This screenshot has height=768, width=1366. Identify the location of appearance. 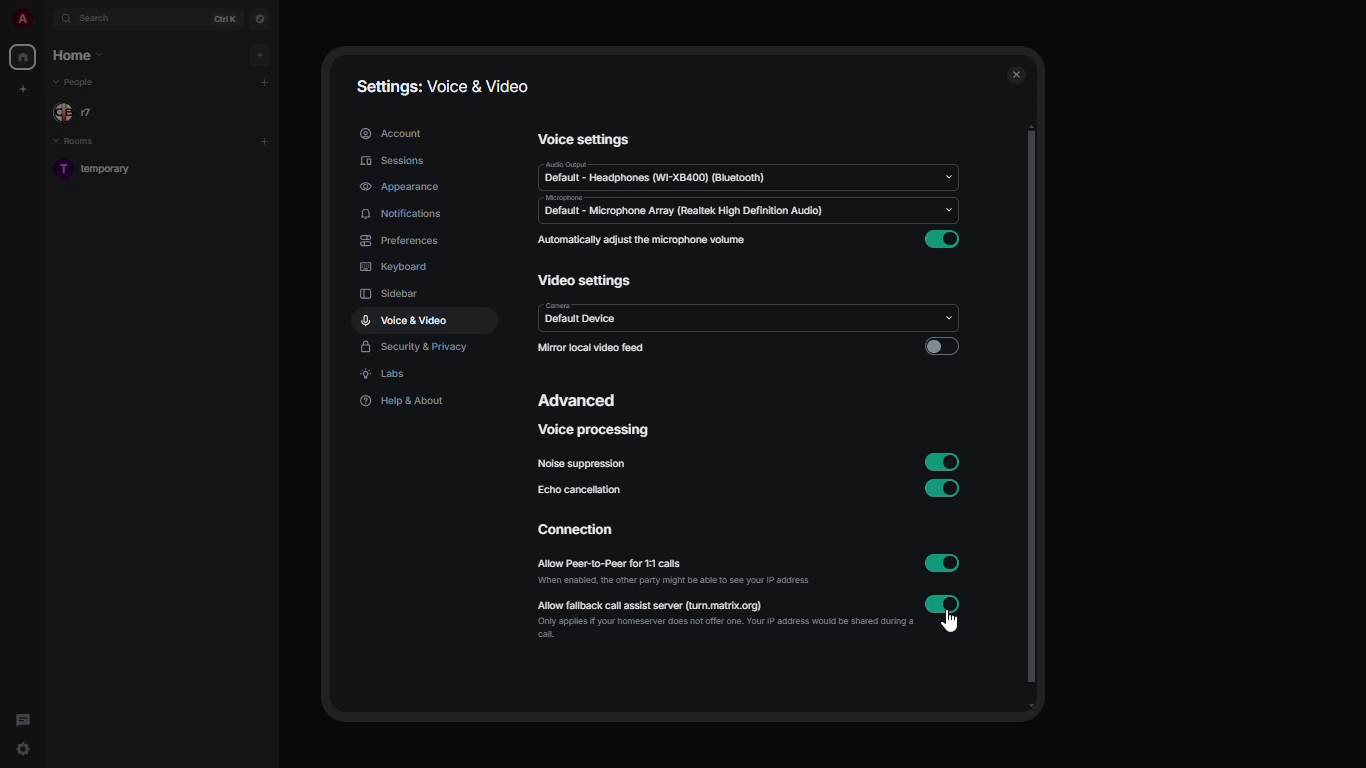
(398, 188).